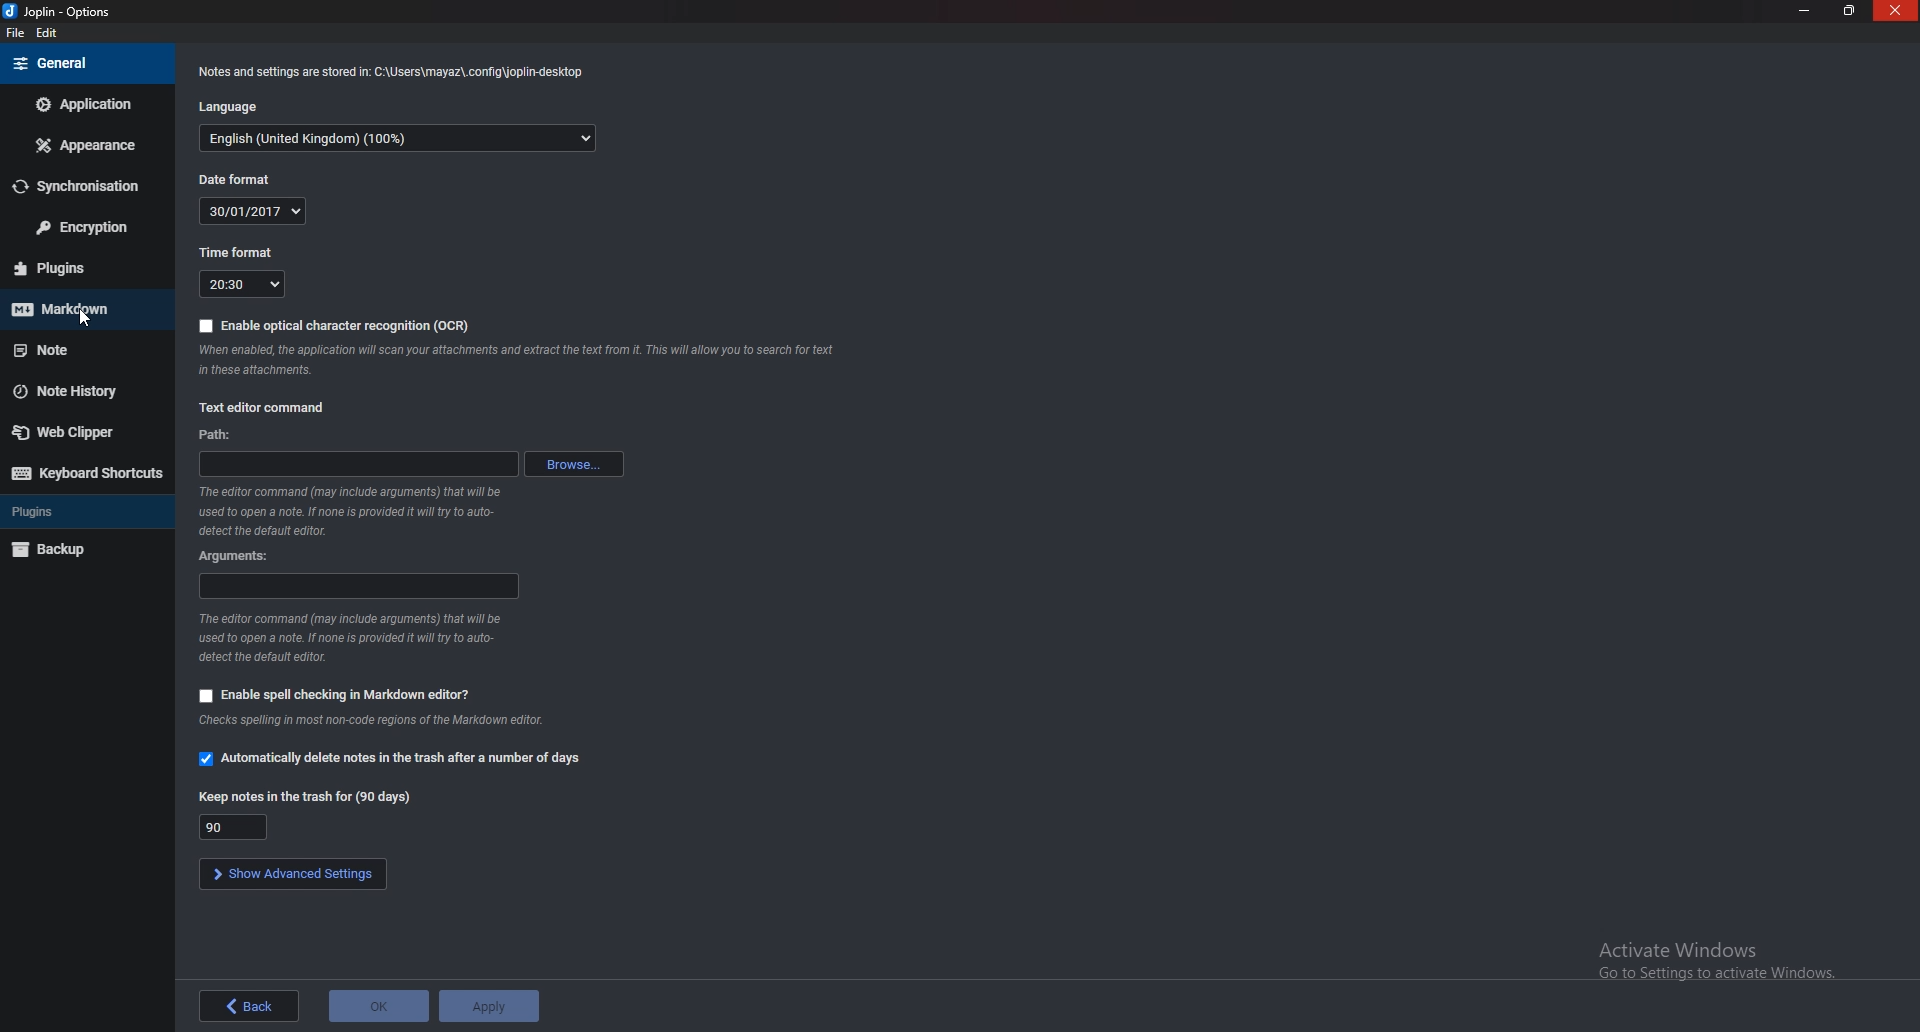  What do you see at coordinates (82, 64) in the screenshot?
I see `general` at bounding box center [82, 64].